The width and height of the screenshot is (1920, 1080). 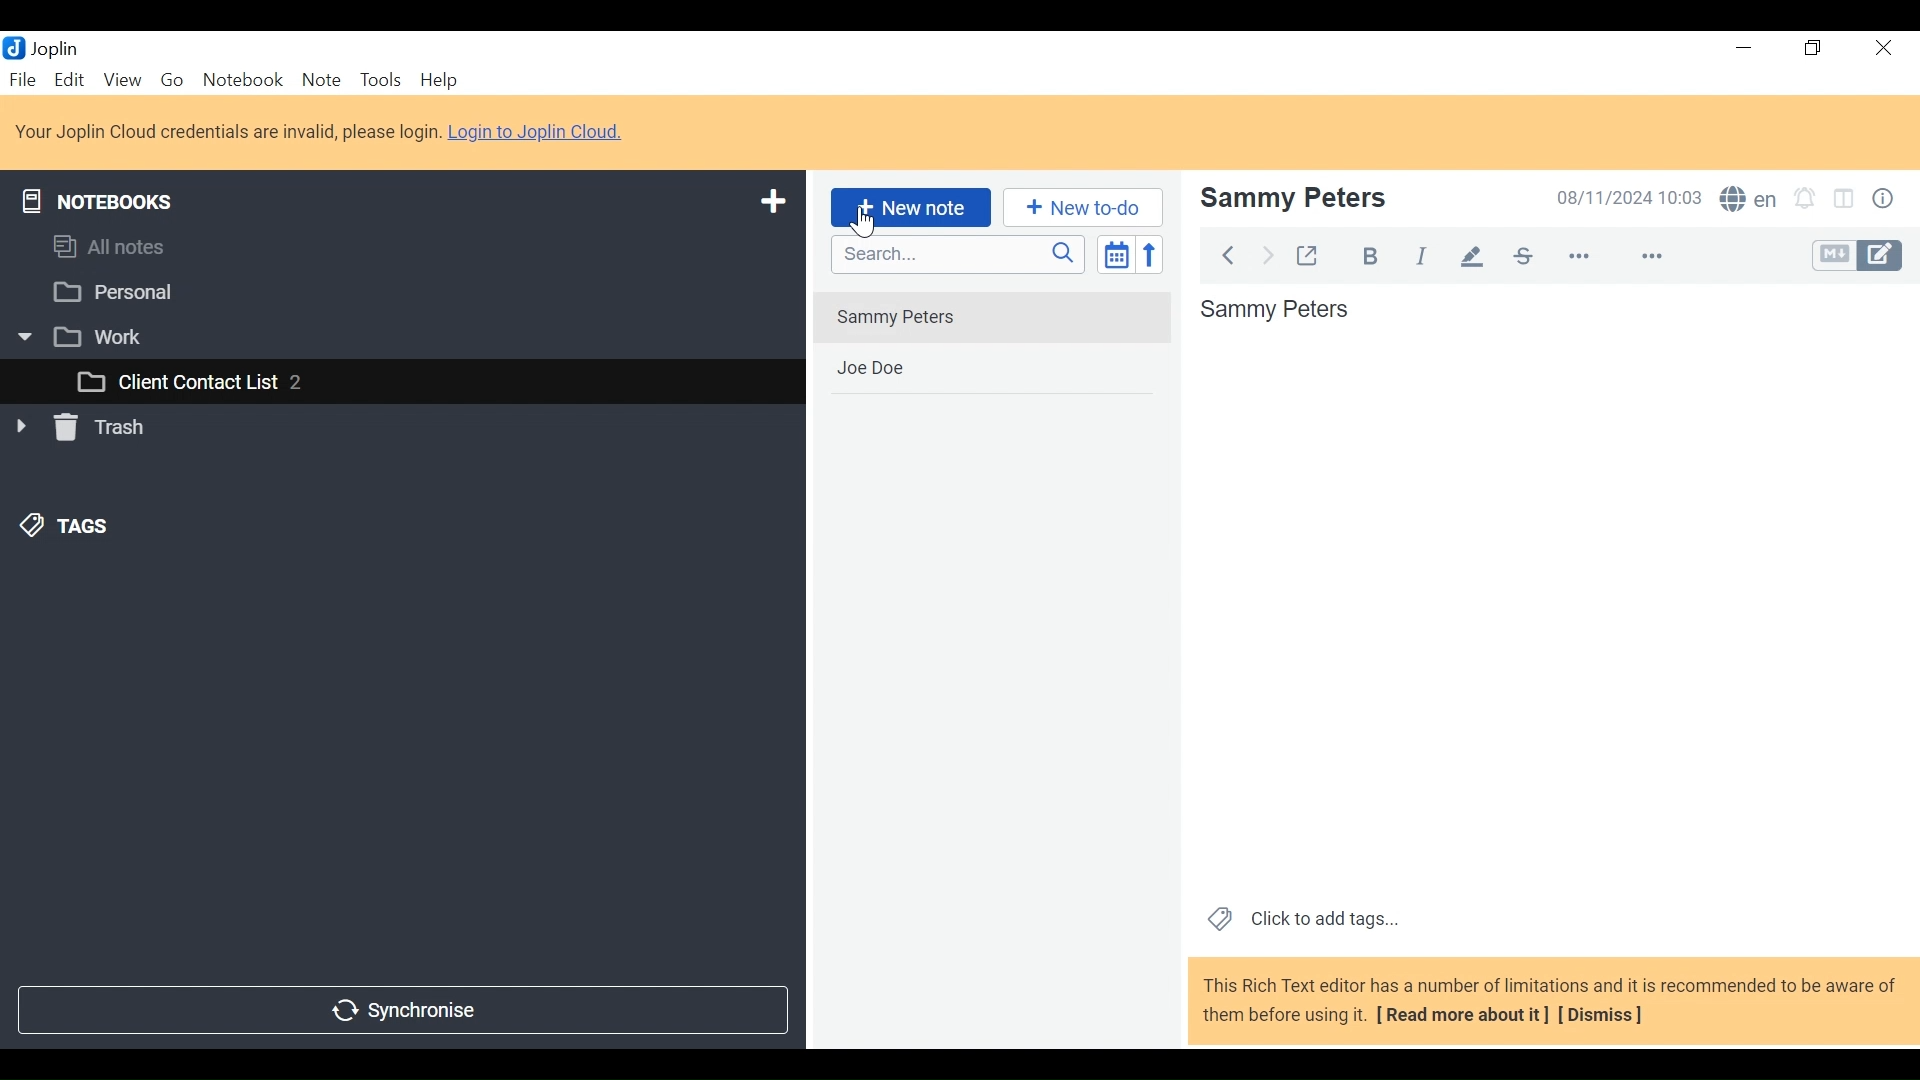 I want to click on Bold, so click(x=1371, y=256).